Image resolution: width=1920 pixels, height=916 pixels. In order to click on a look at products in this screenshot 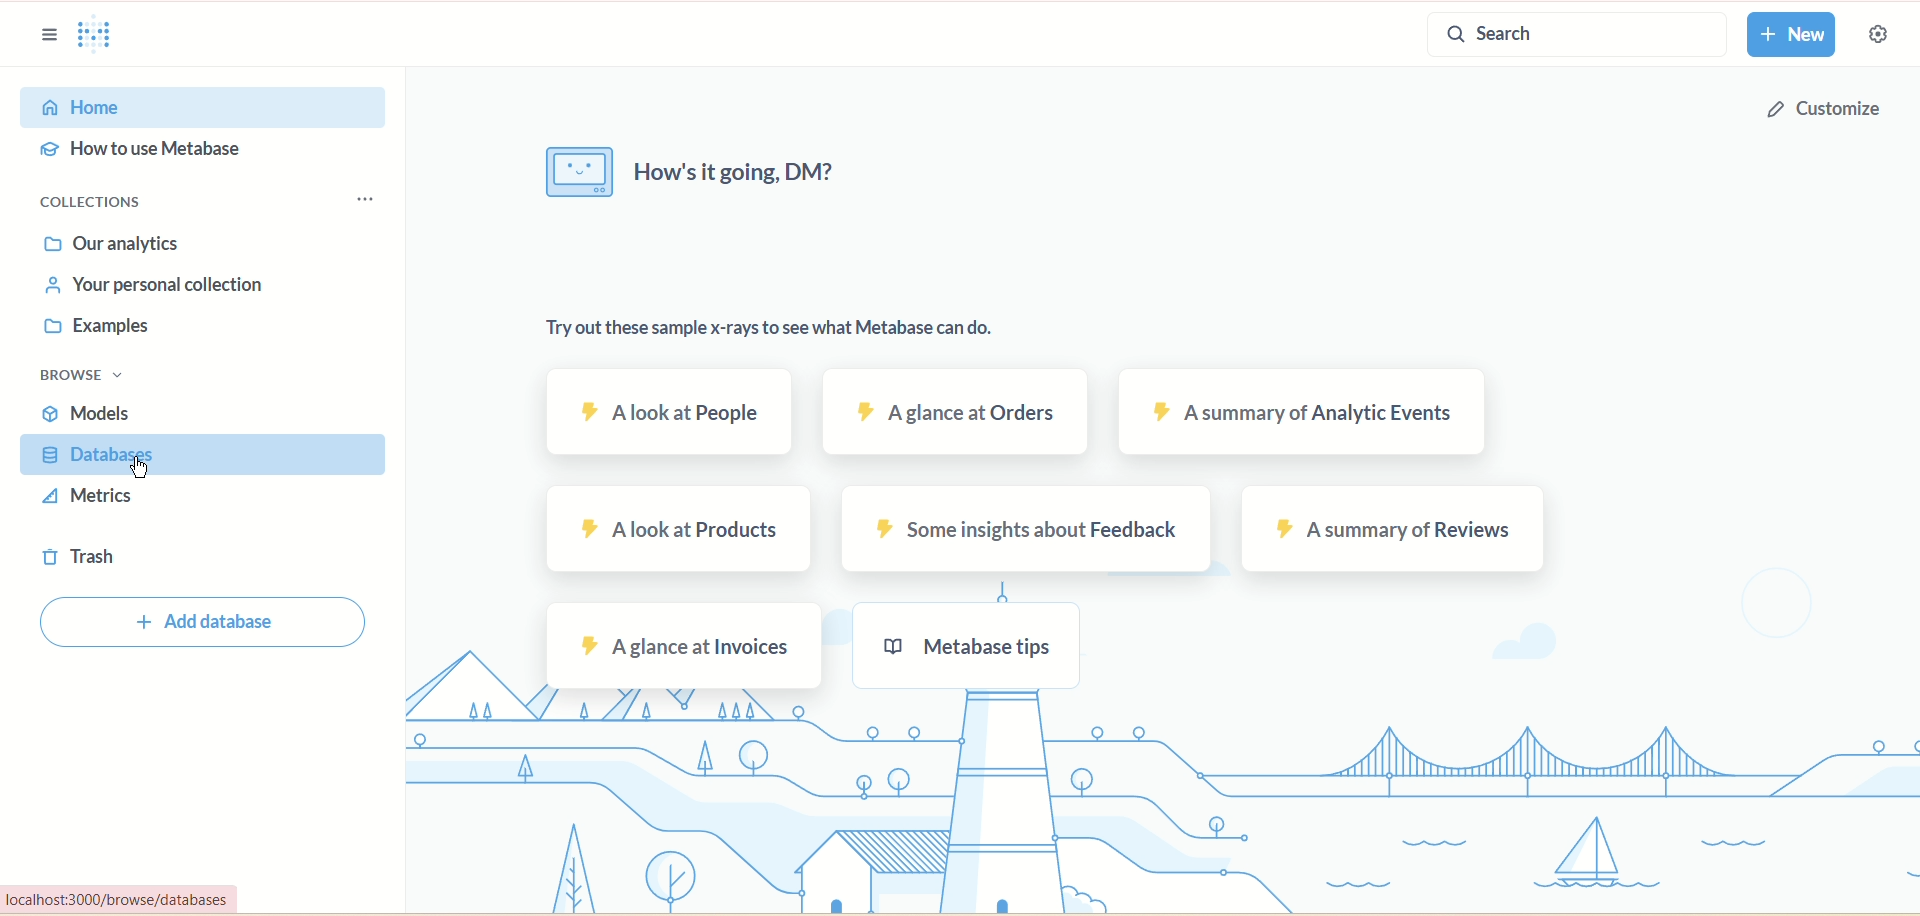, I will do `click(680, 531)`.